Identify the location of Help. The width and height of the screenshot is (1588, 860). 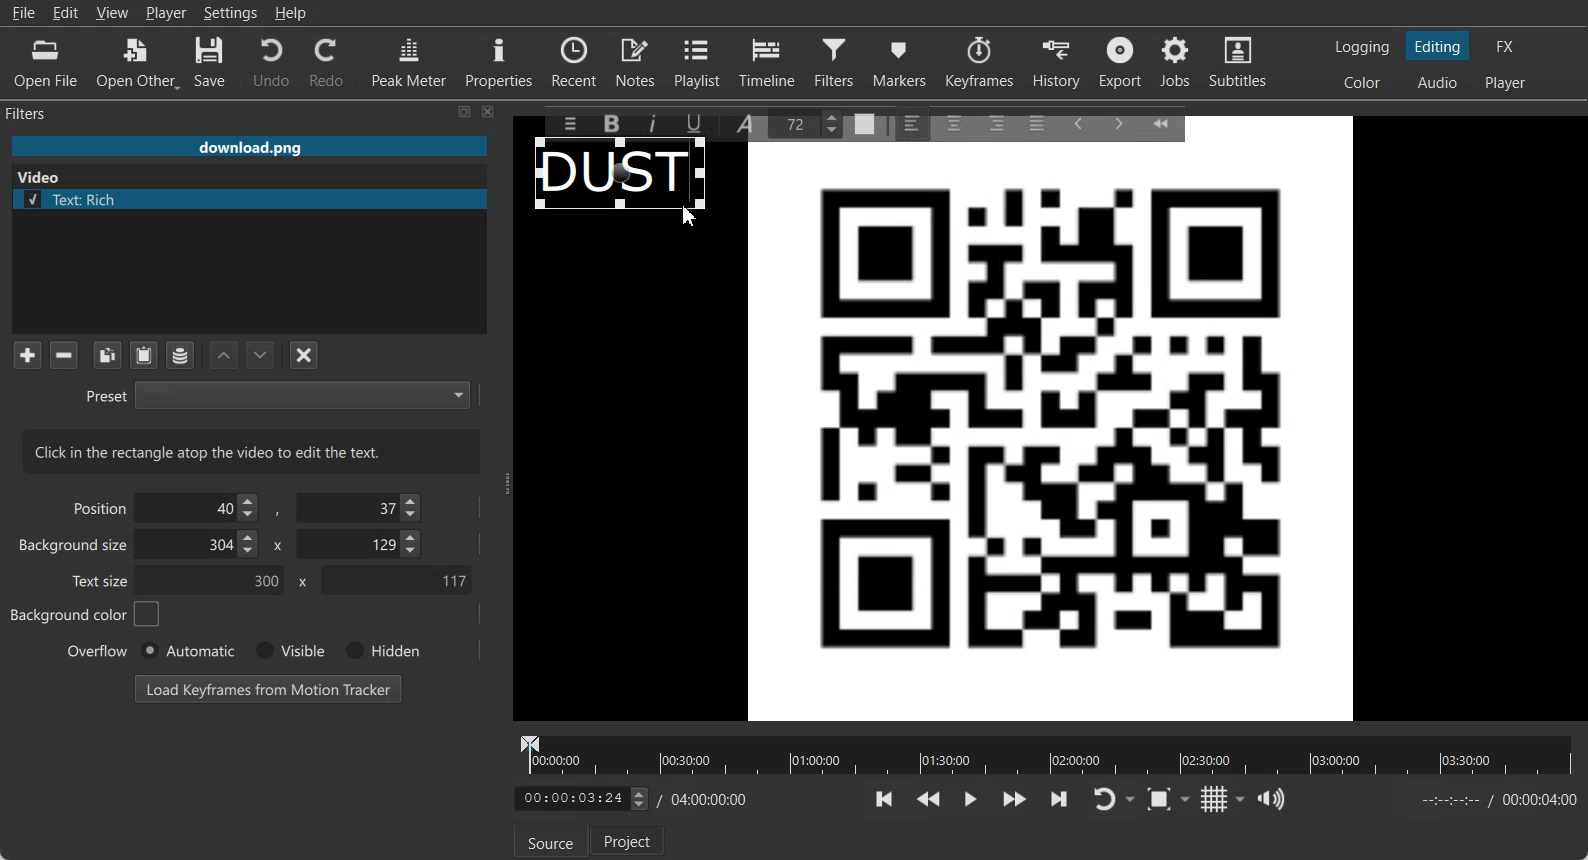
(291, 13).